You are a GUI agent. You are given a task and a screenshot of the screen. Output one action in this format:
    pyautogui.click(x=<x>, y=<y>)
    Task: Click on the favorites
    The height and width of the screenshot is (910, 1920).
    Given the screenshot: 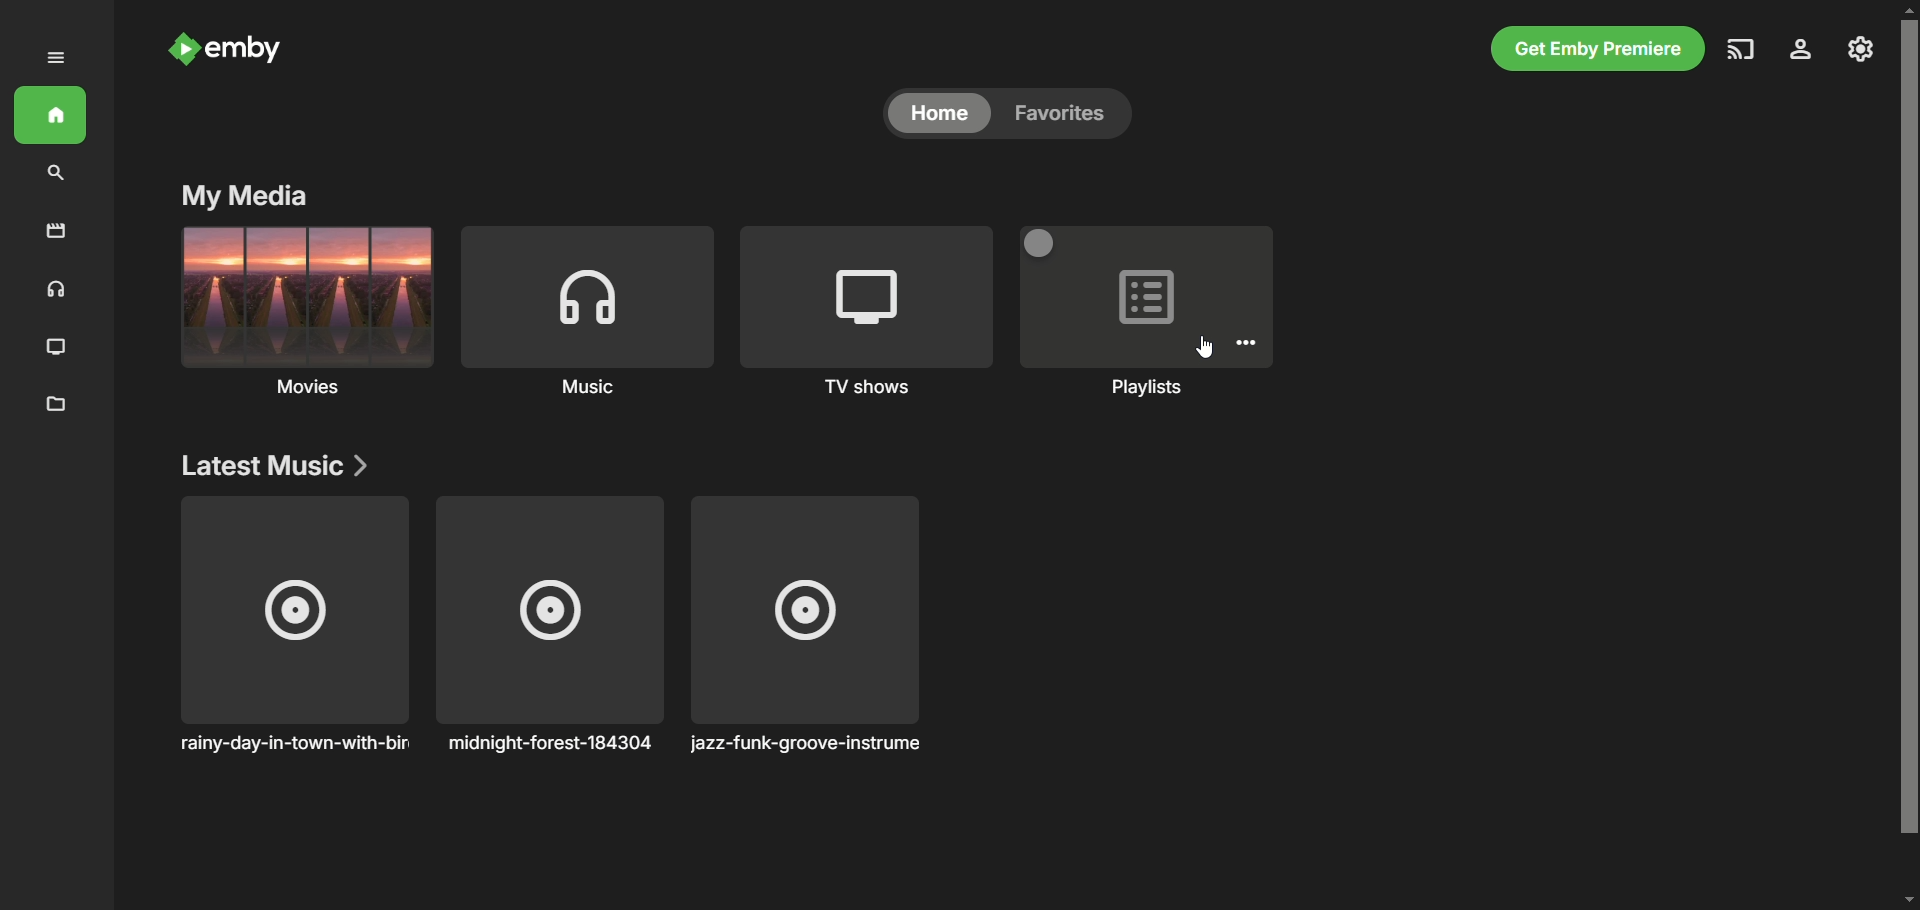 What is the action you would take?
    pyautogui.click(x=1068, y=114)
    